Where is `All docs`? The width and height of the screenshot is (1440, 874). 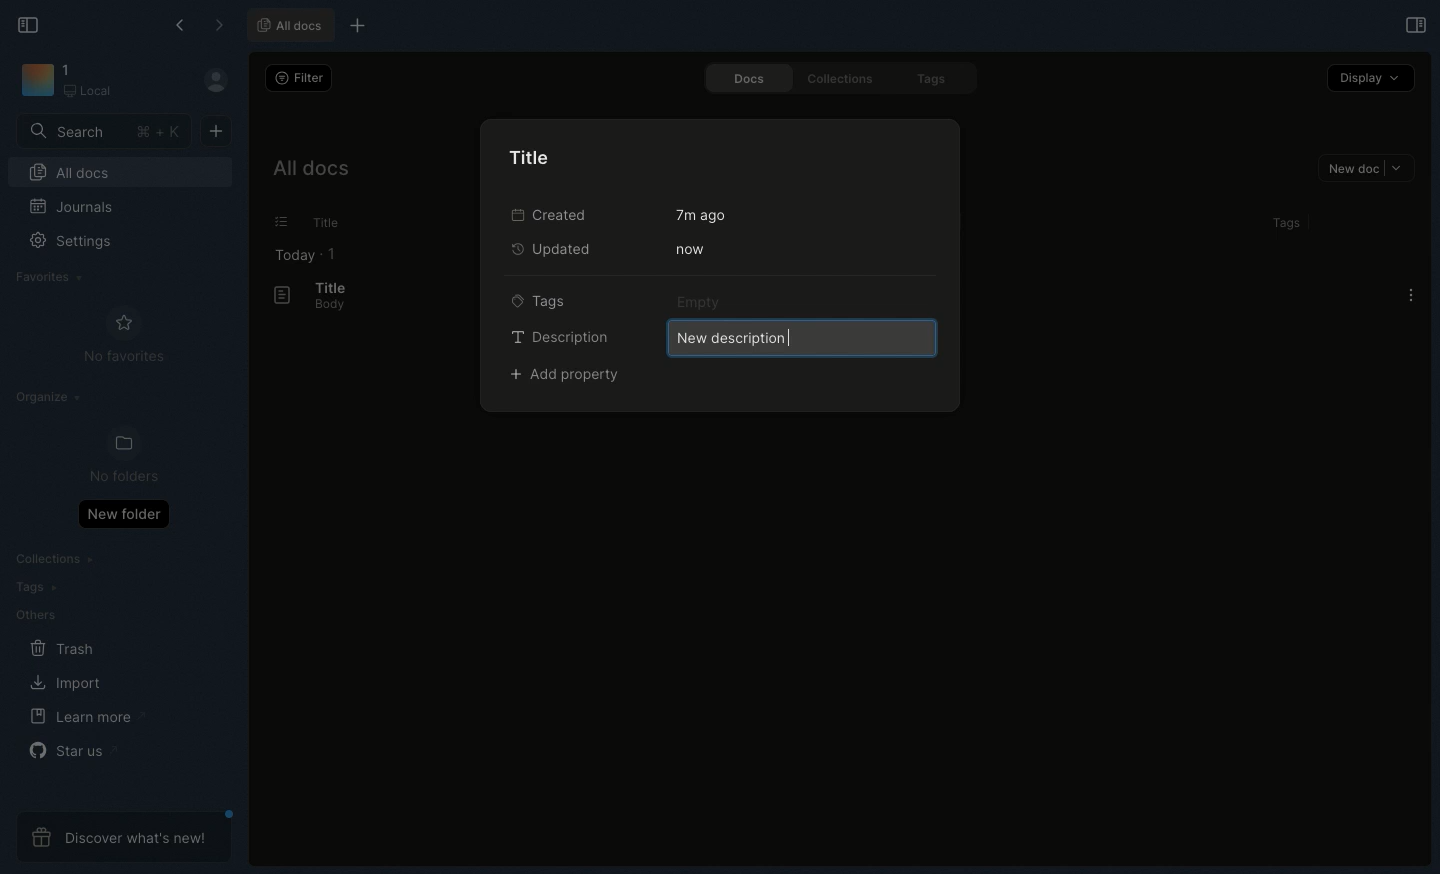
All docs is located at coordinates (120, 175).